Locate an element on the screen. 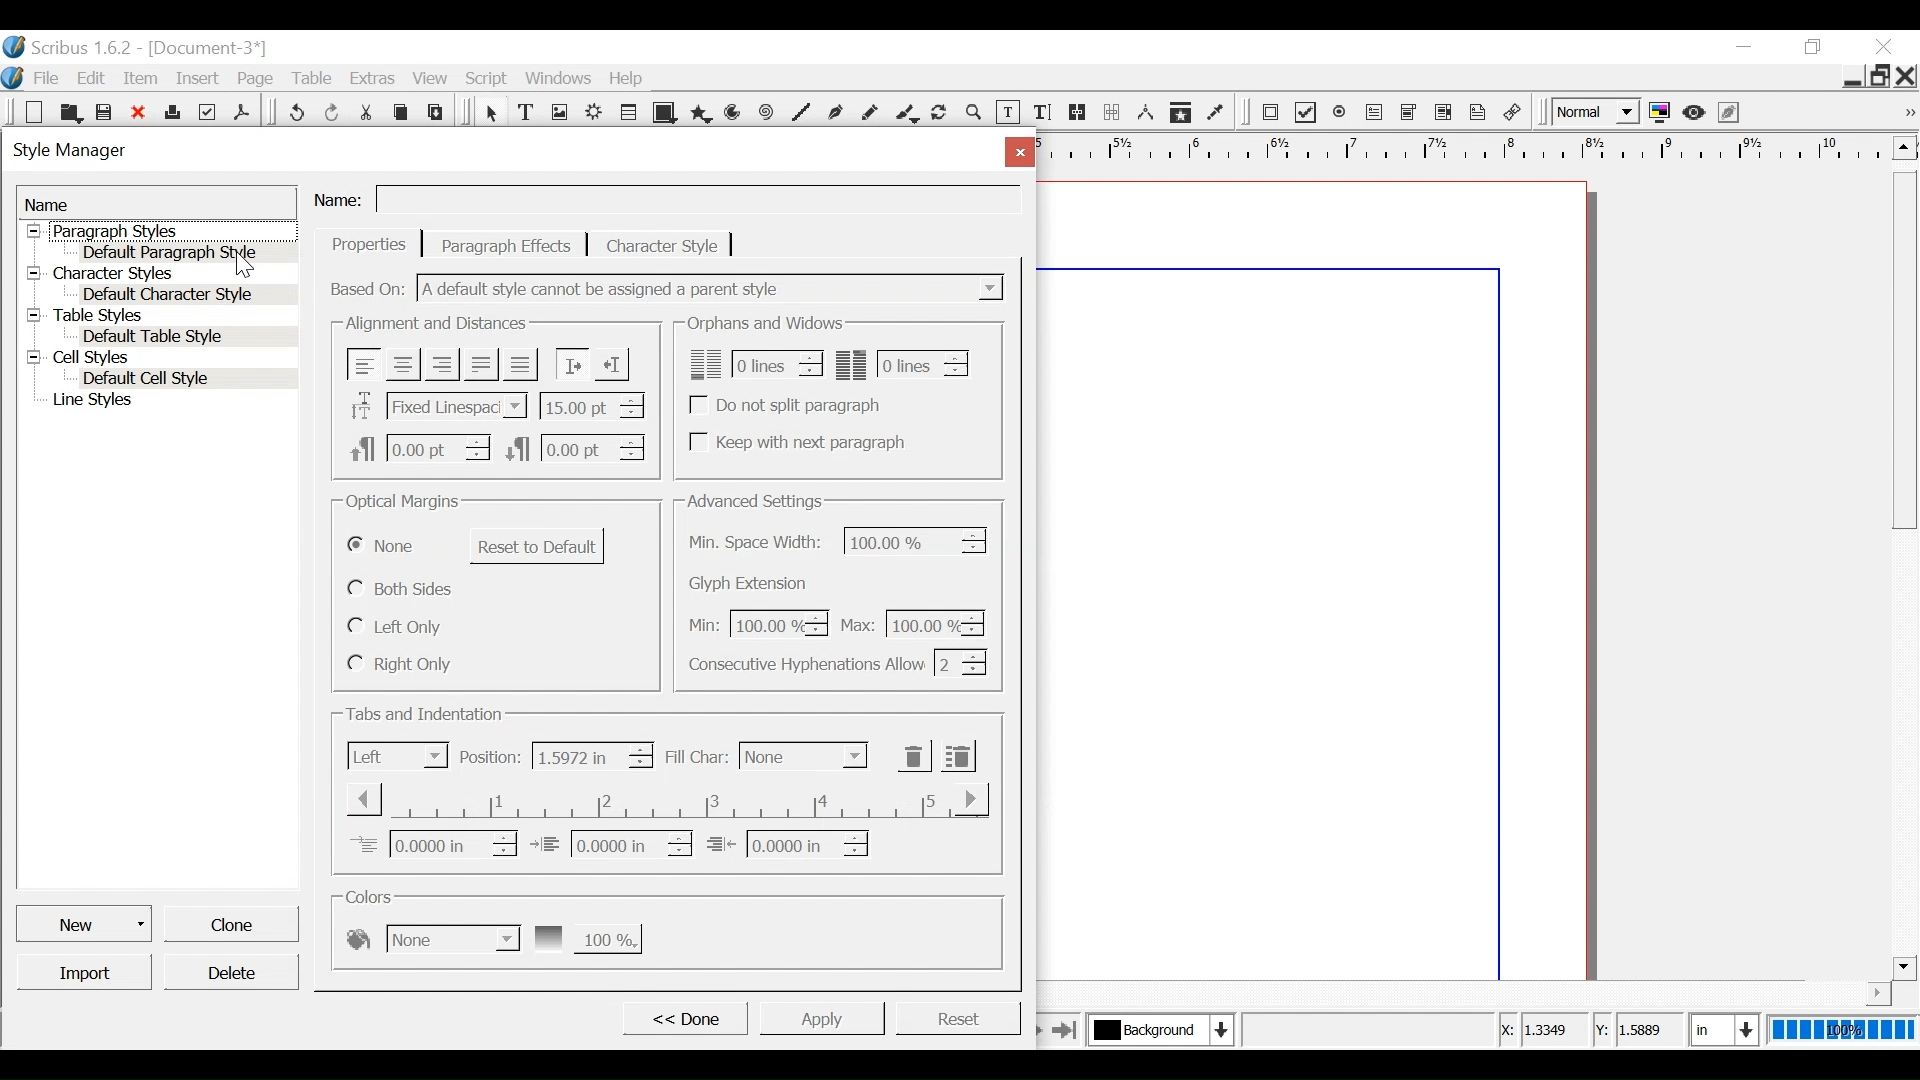  (un)check Do not split paragraph is located at coordinates (789, 405).